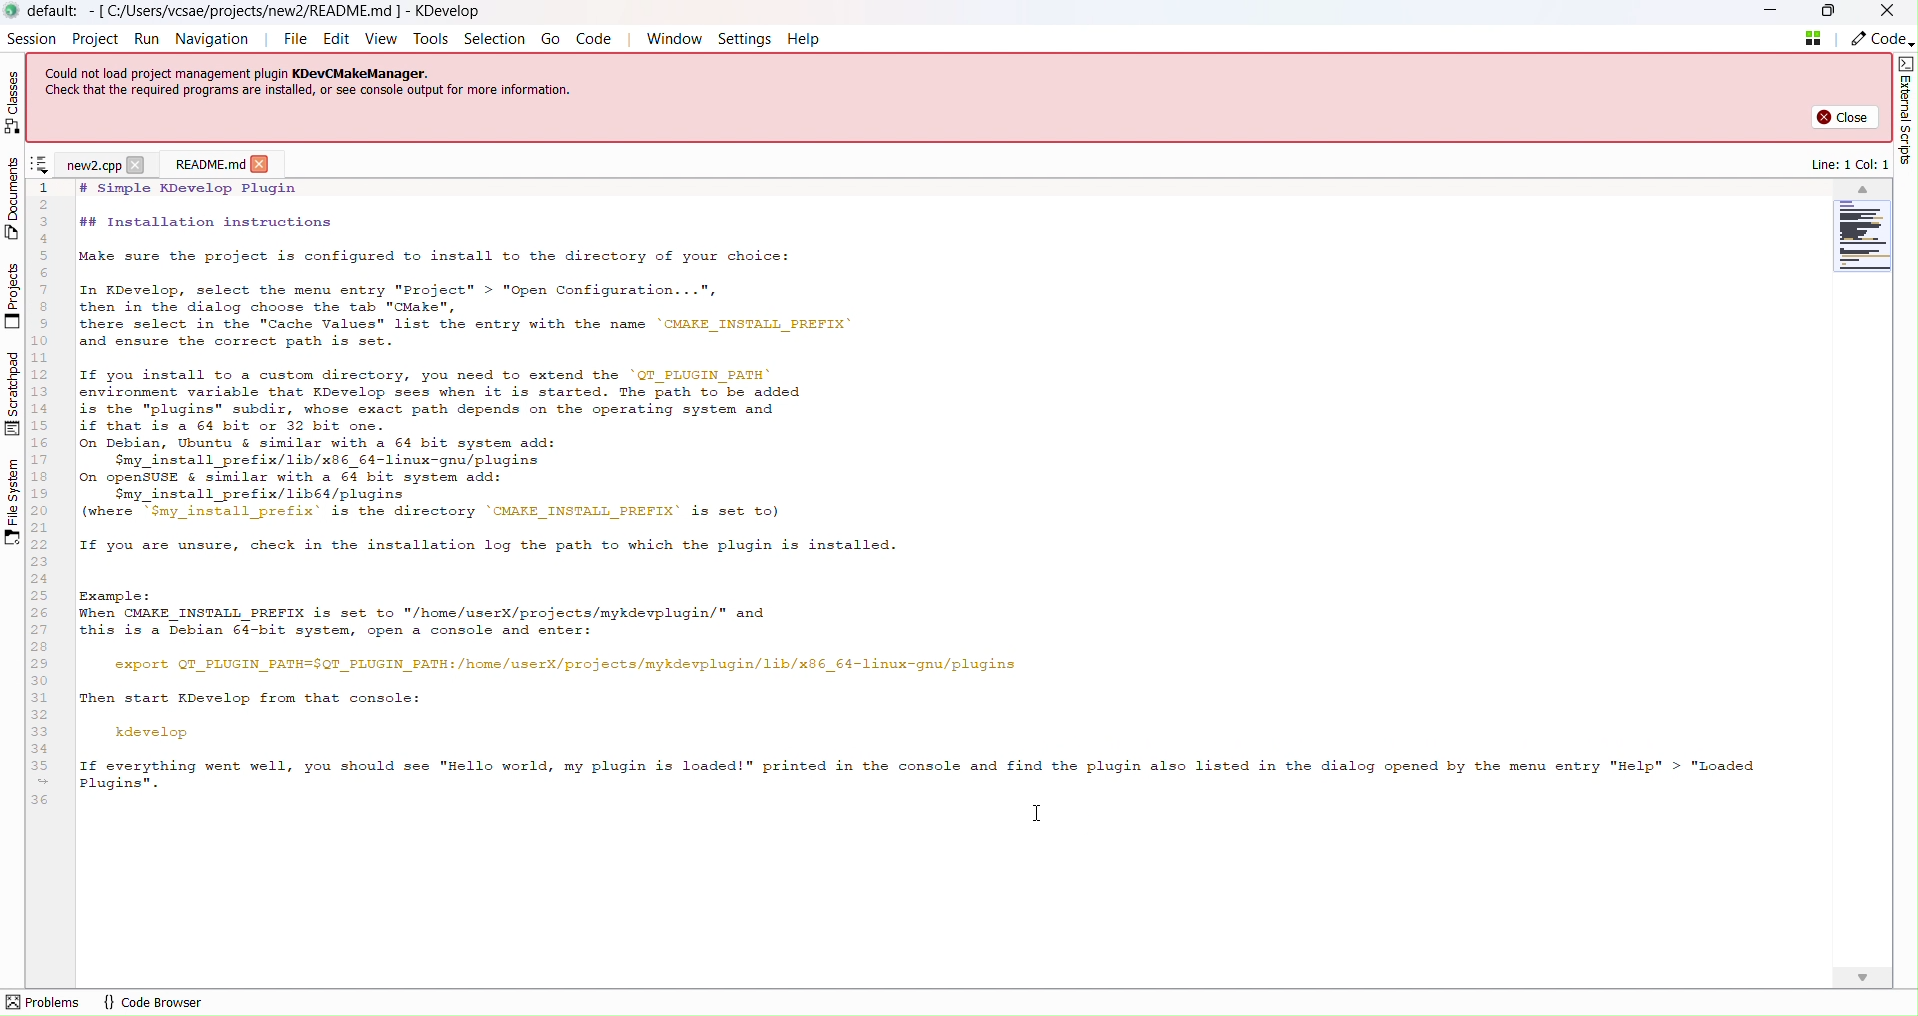  What do you see at coordinates (917, 486) in the screenshot?
I see `Project code` at bounding box center [917, 486].